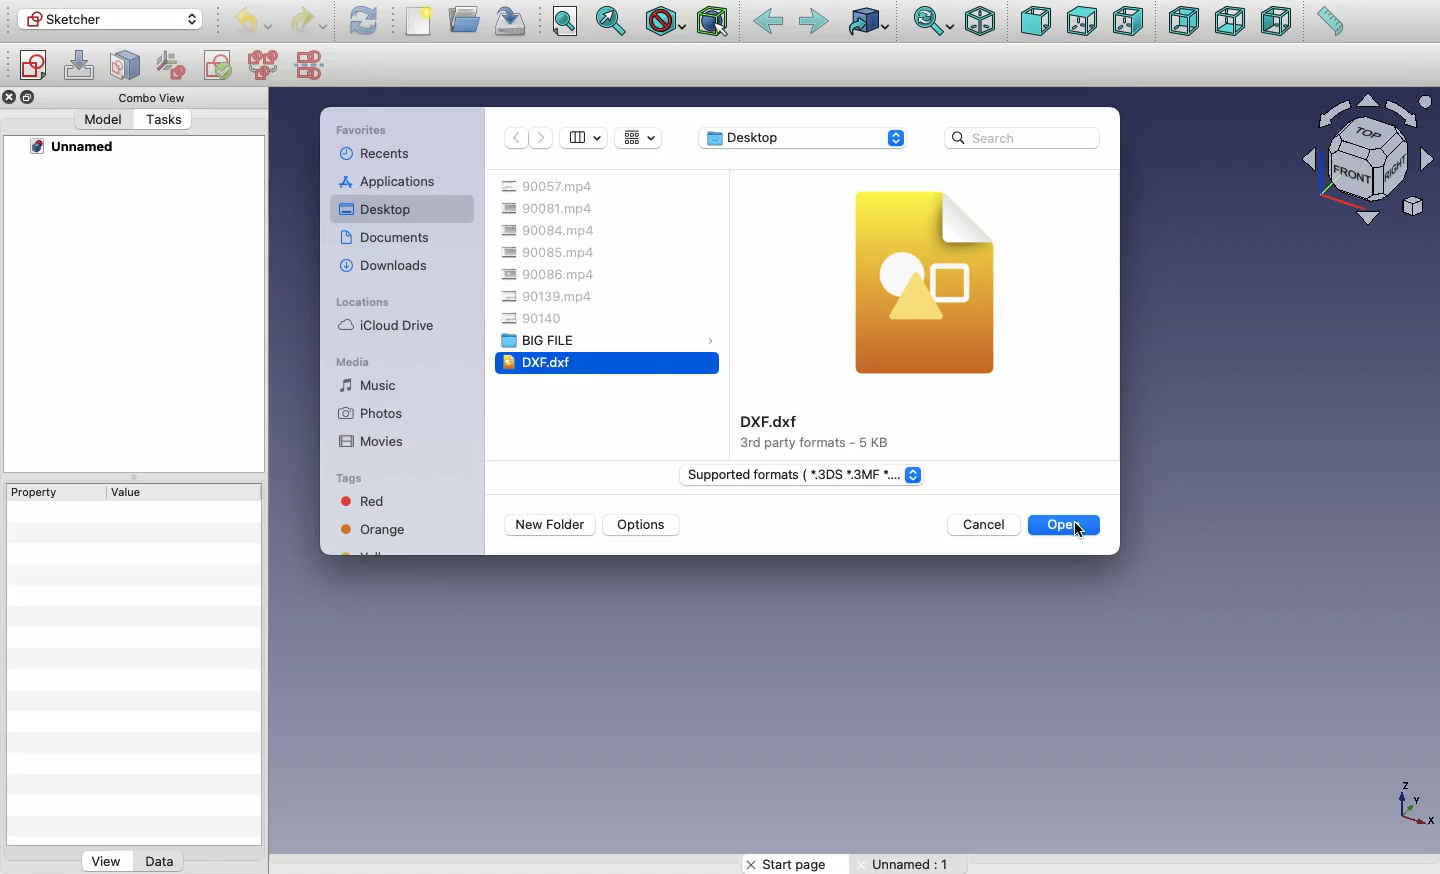 This screenshot has width=1440, height=874. I want to click on Start page, so click(788, 863).